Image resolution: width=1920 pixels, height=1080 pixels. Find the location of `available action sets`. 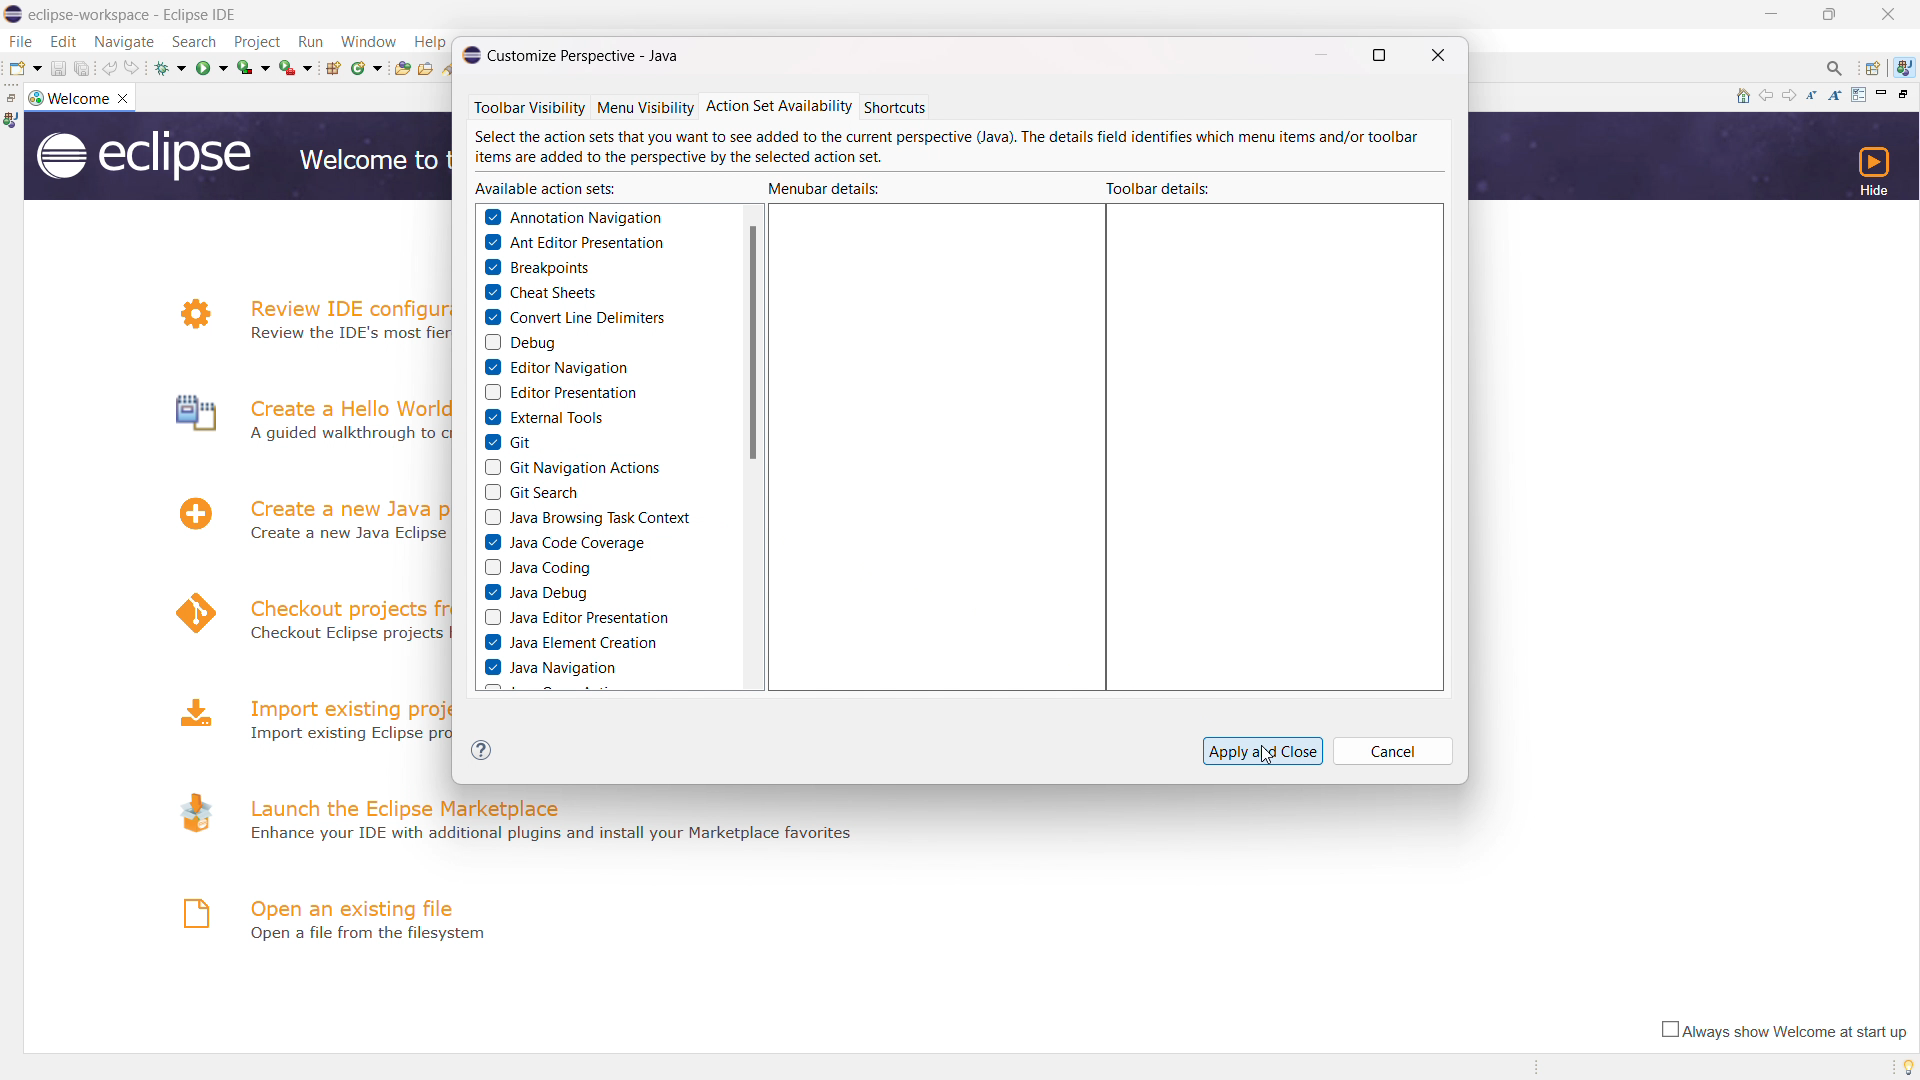

available action sets is located at coordinates (544, 188).